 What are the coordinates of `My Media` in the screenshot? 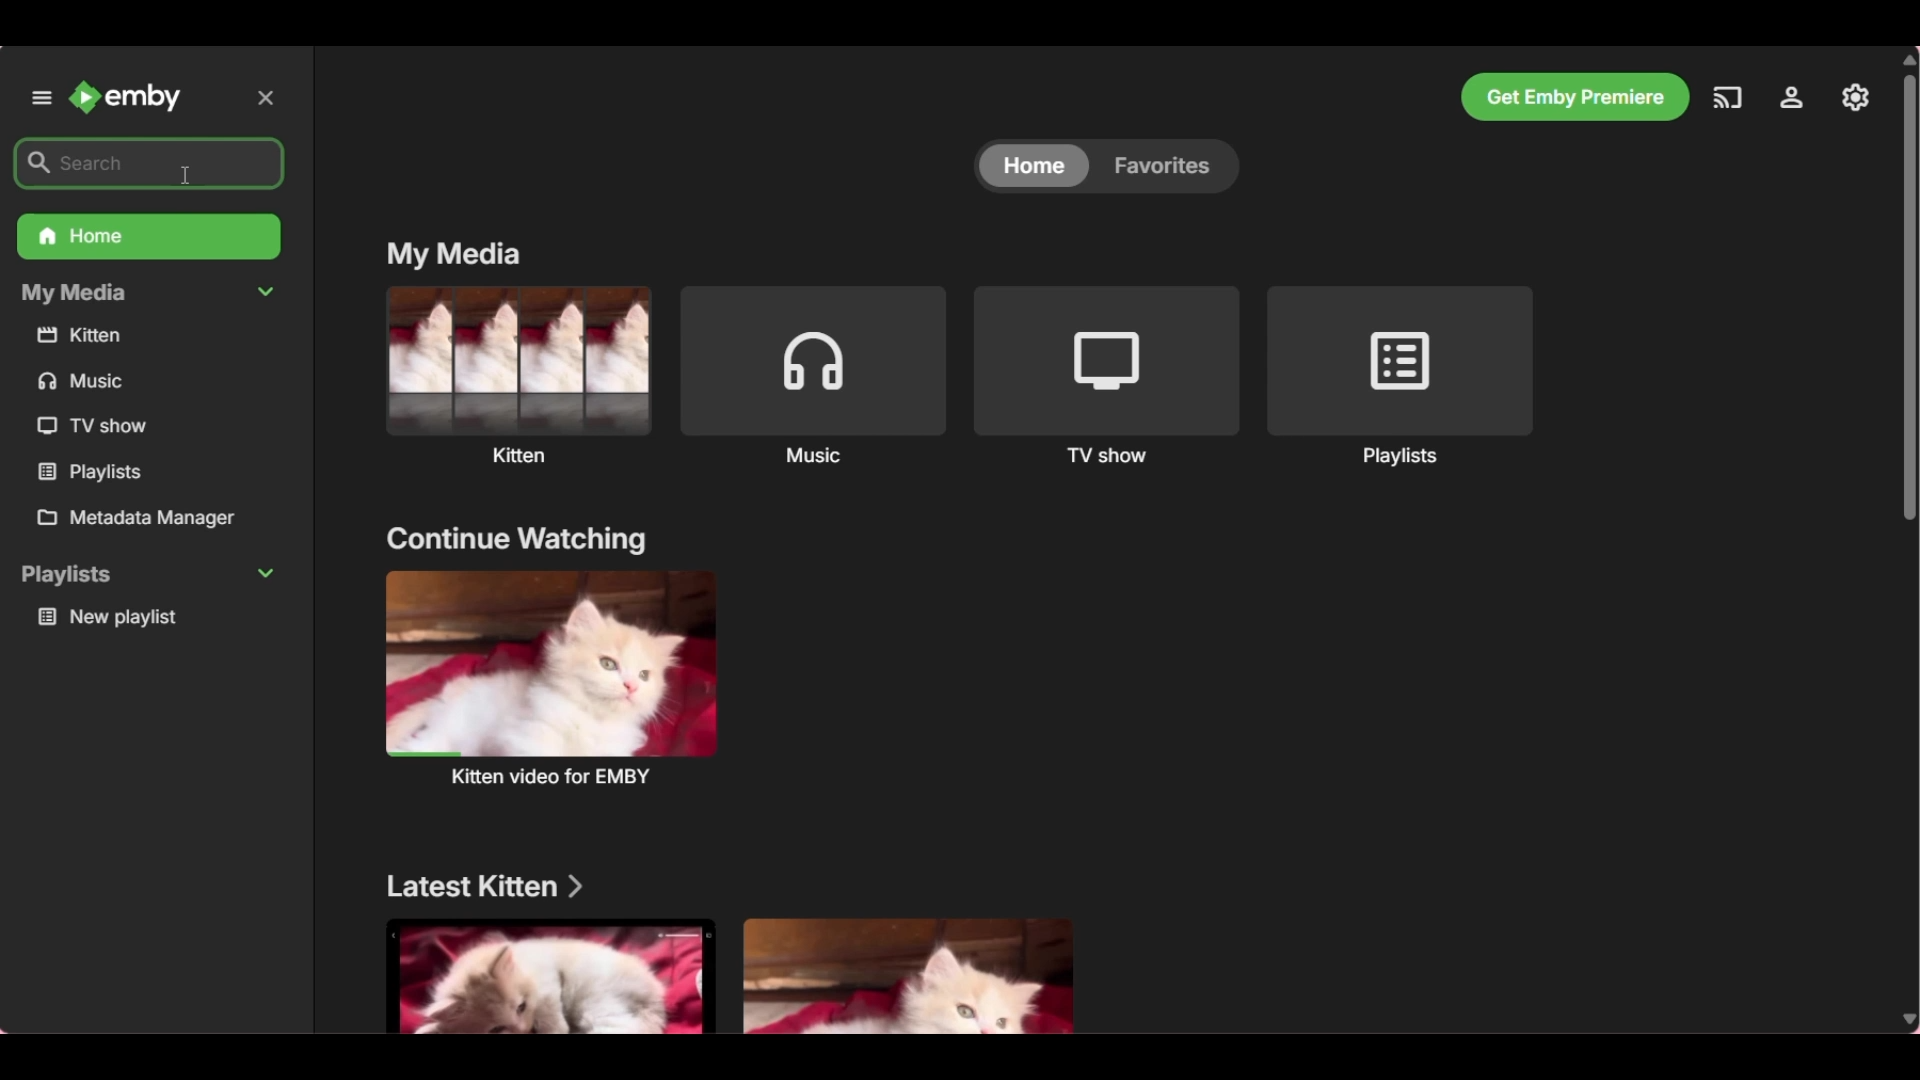 It's located at (147, 294).